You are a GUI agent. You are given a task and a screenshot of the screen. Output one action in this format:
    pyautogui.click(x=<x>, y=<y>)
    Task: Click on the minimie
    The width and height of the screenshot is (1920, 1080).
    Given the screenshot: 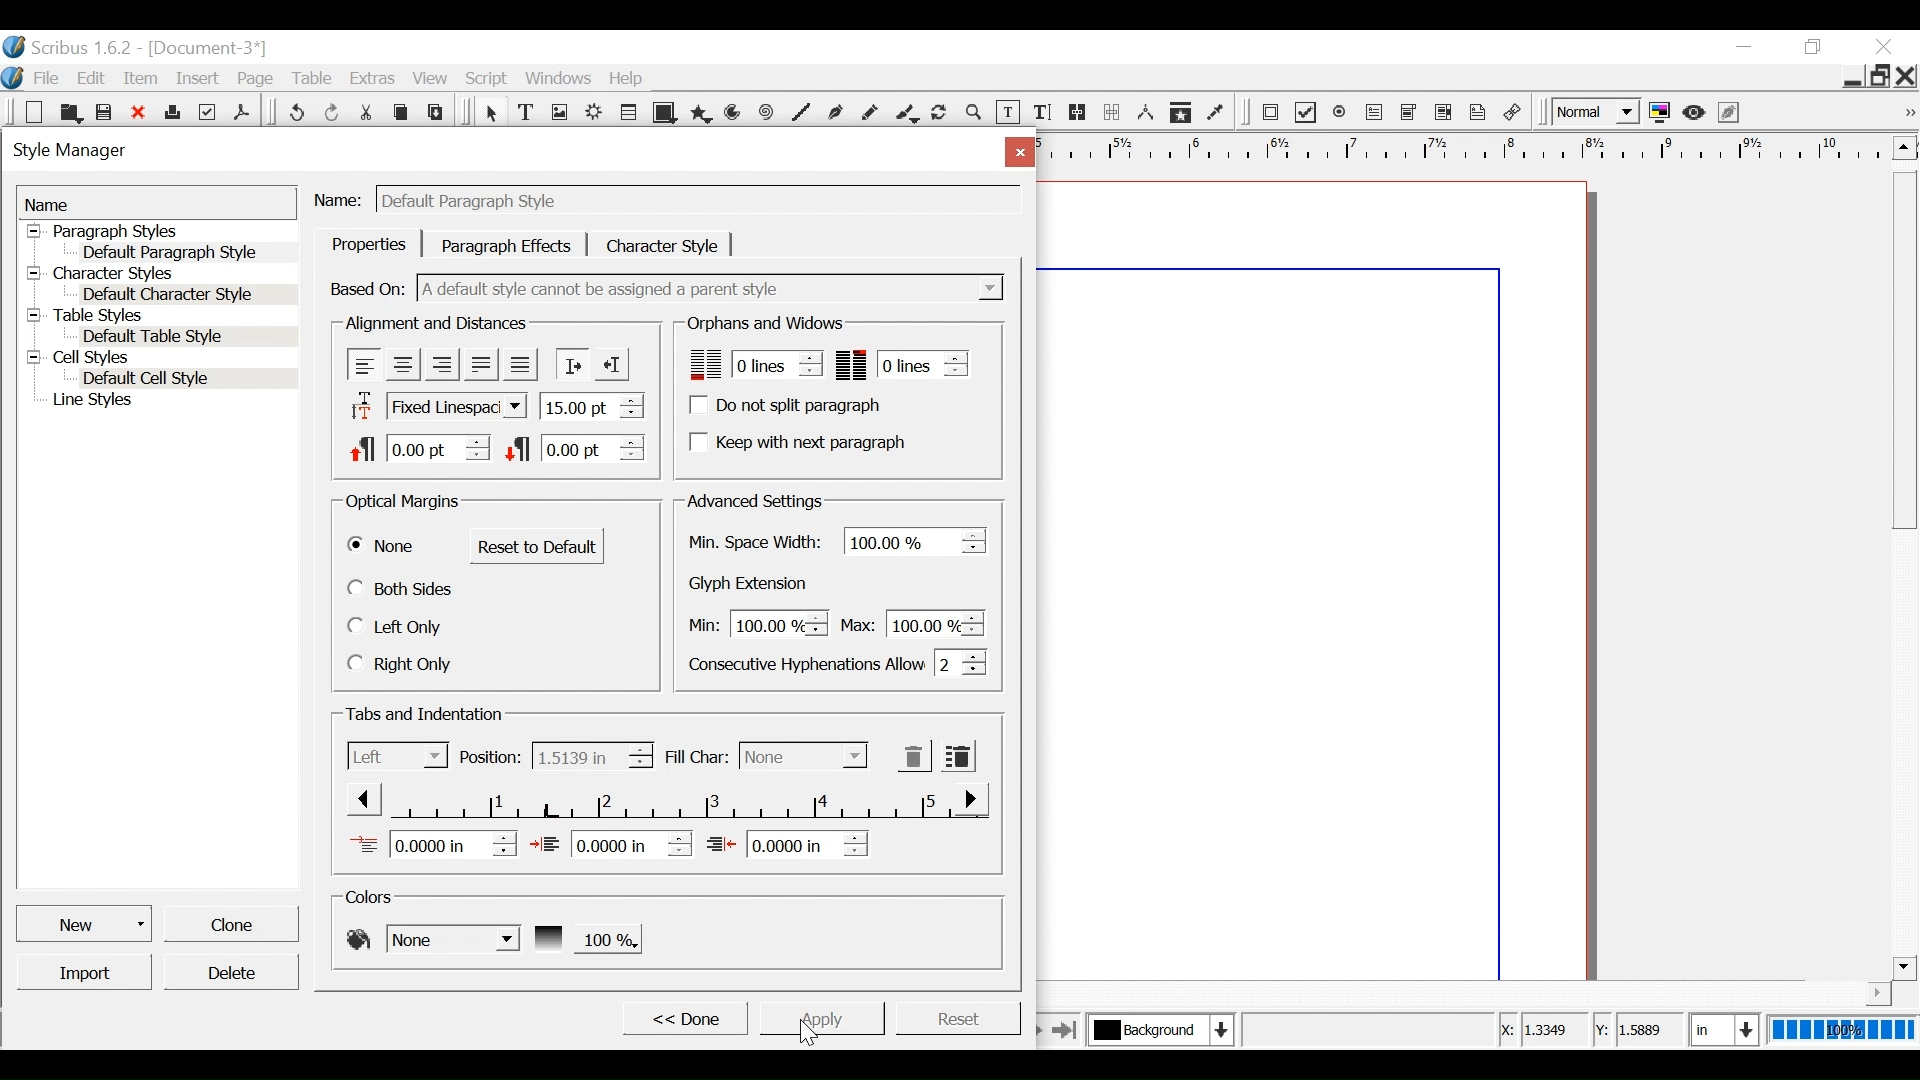 What is the action you would take?
    pyautogui.click(x=1851, y=75)
    